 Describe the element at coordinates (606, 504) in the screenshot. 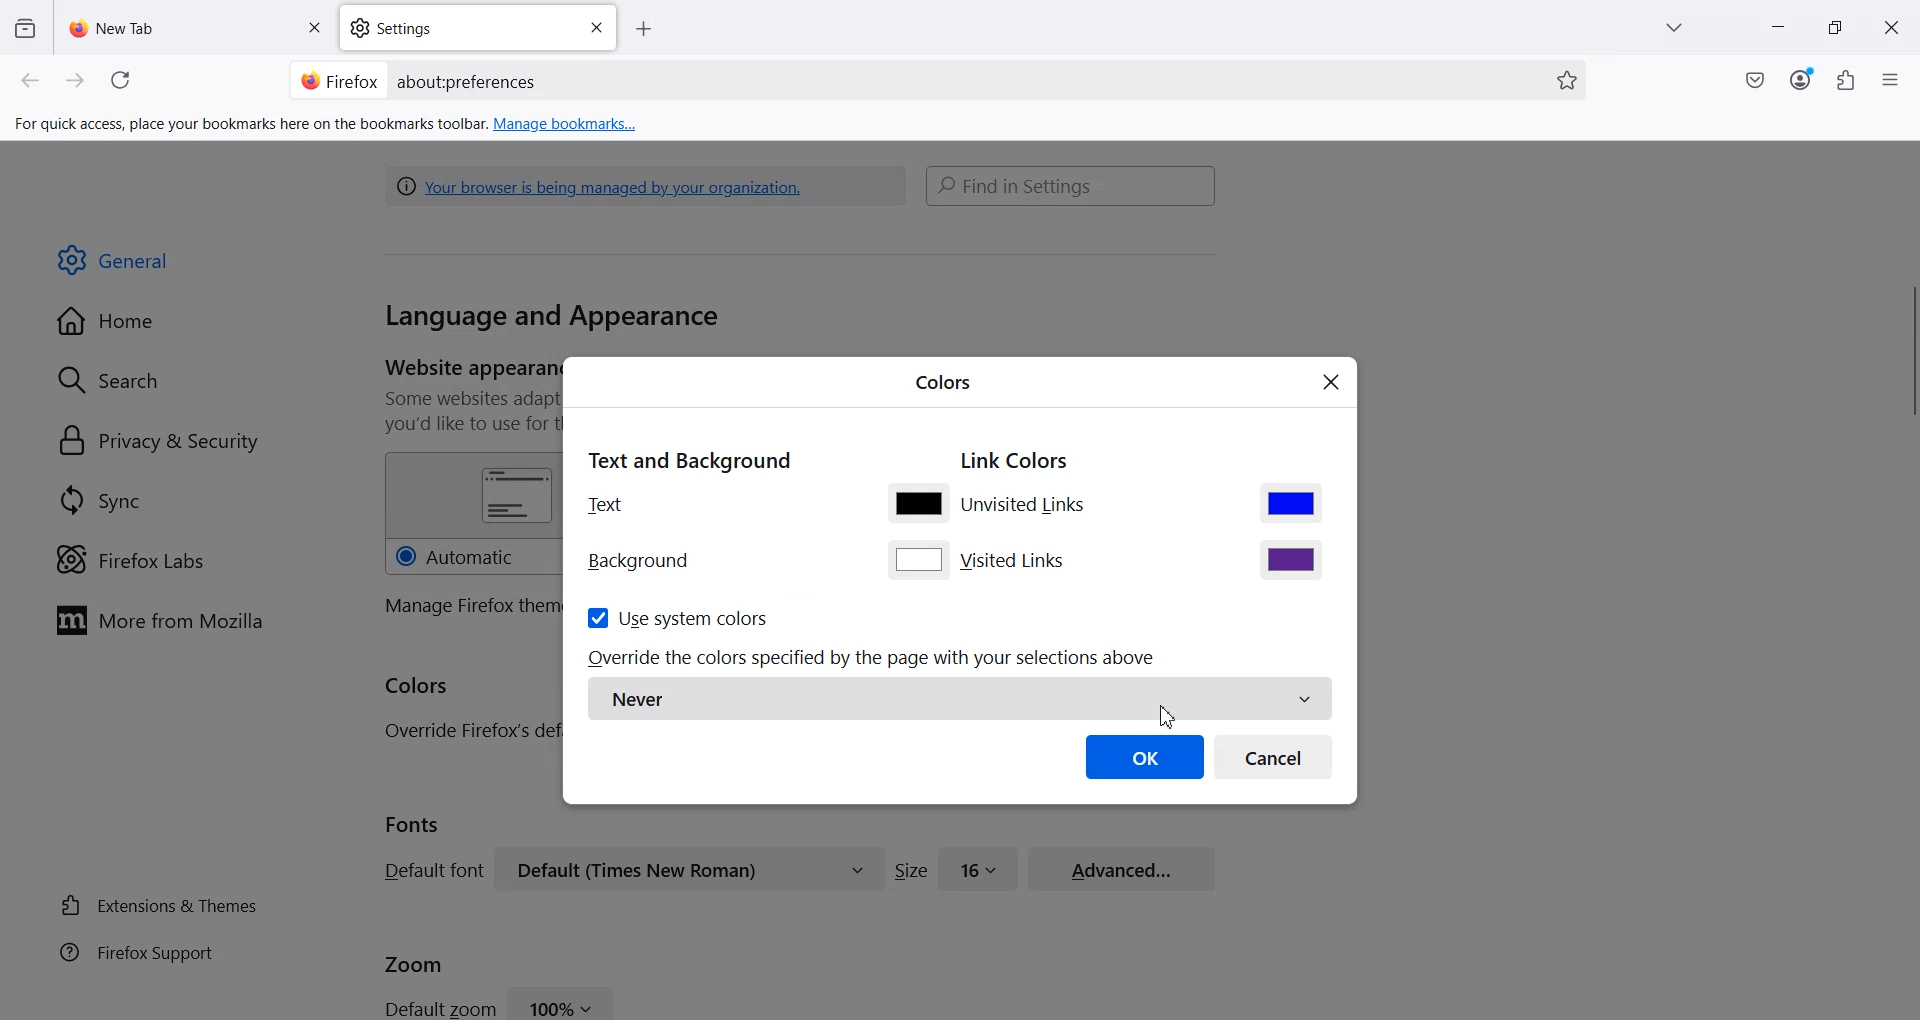

I see `Text` at that location.